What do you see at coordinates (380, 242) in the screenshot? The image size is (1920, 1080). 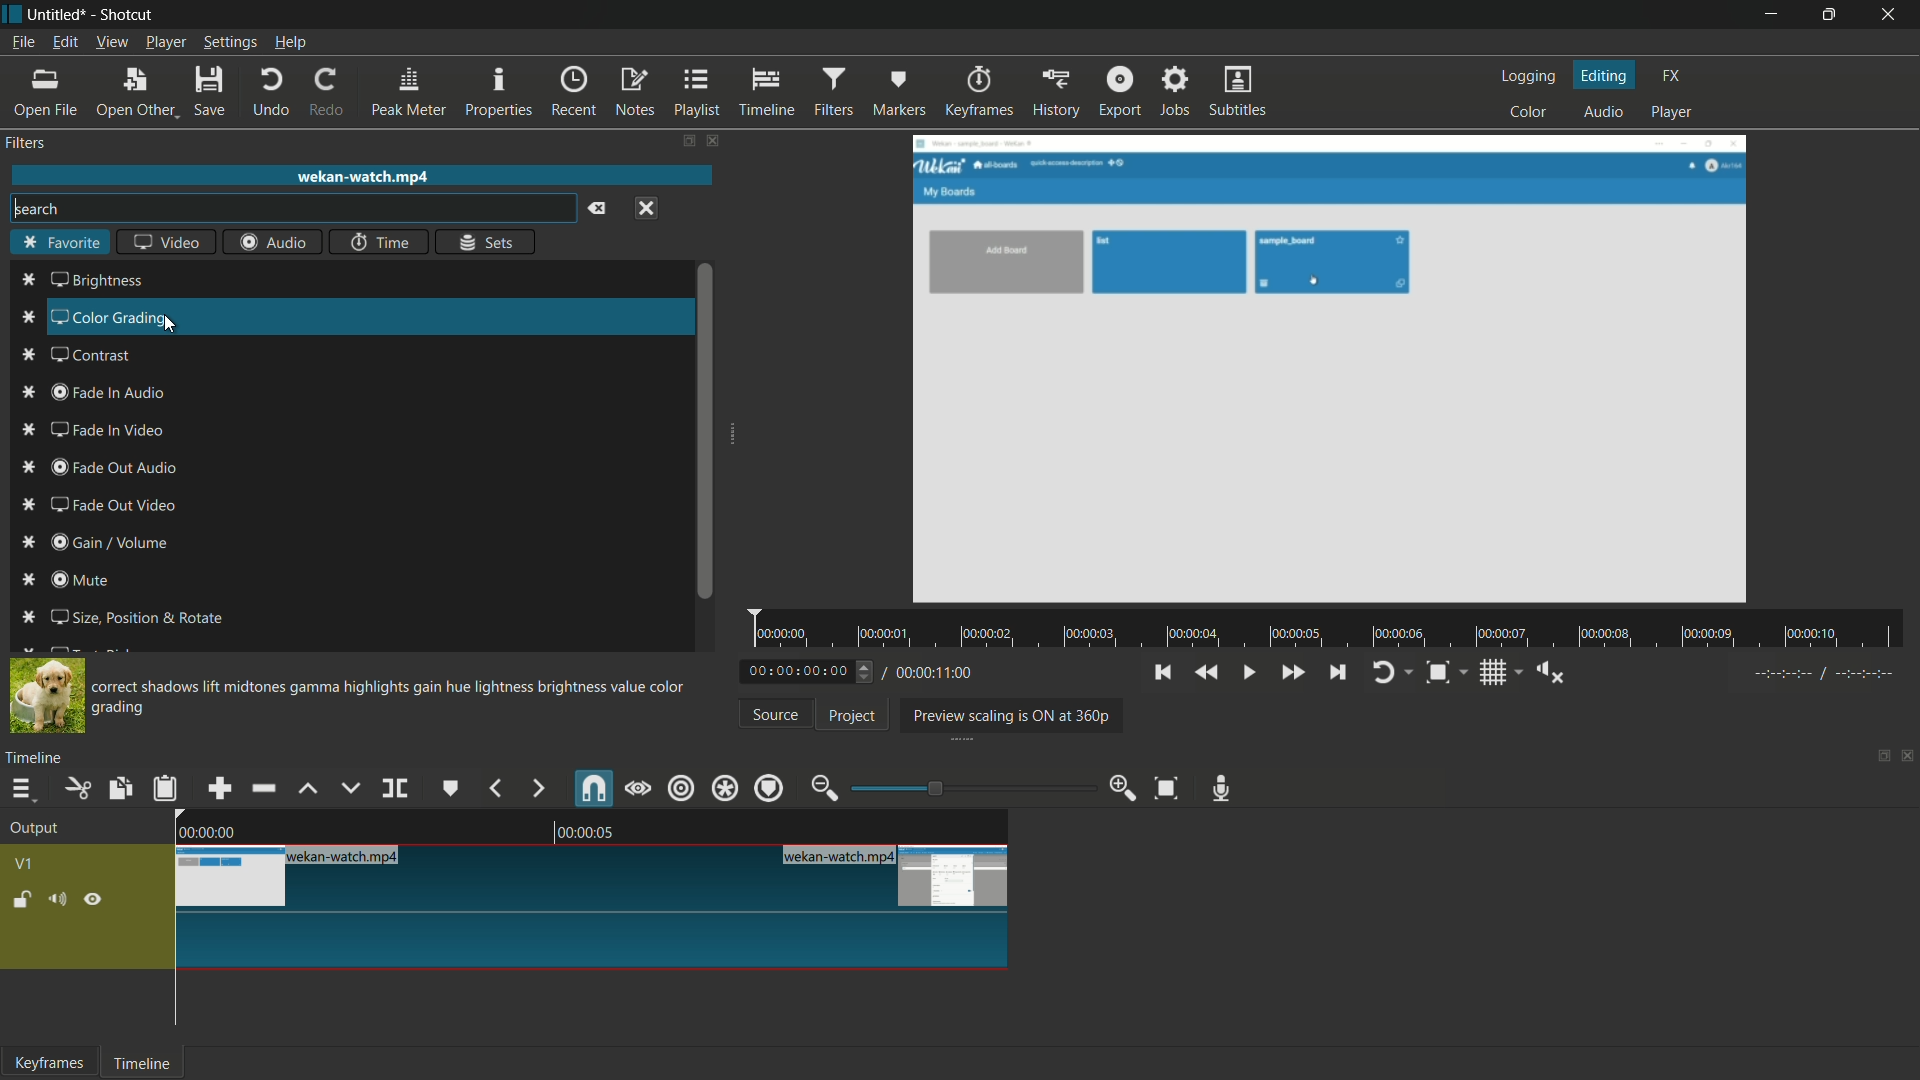 I see `time` at bounding box center [380, 242].